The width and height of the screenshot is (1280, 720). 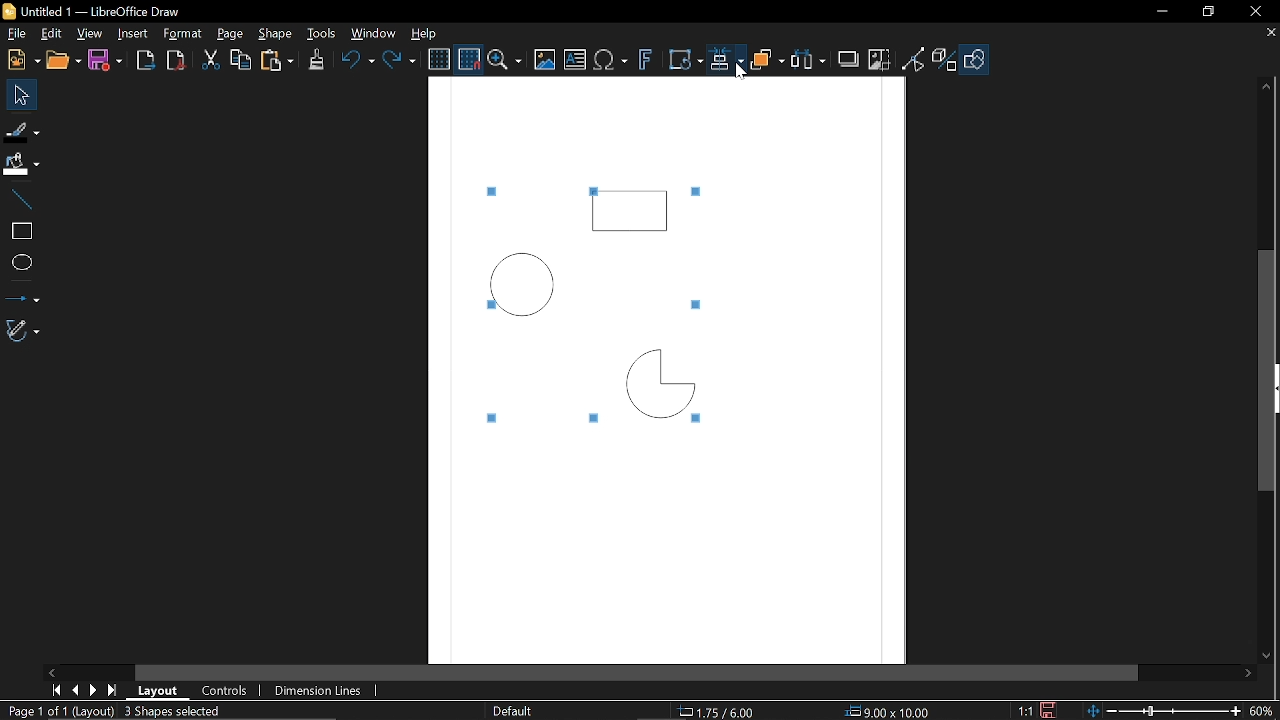 What do you see at coordinates (1248, 676) in the screenshot?
I see `Move right` at bounding box center [1248, 676].